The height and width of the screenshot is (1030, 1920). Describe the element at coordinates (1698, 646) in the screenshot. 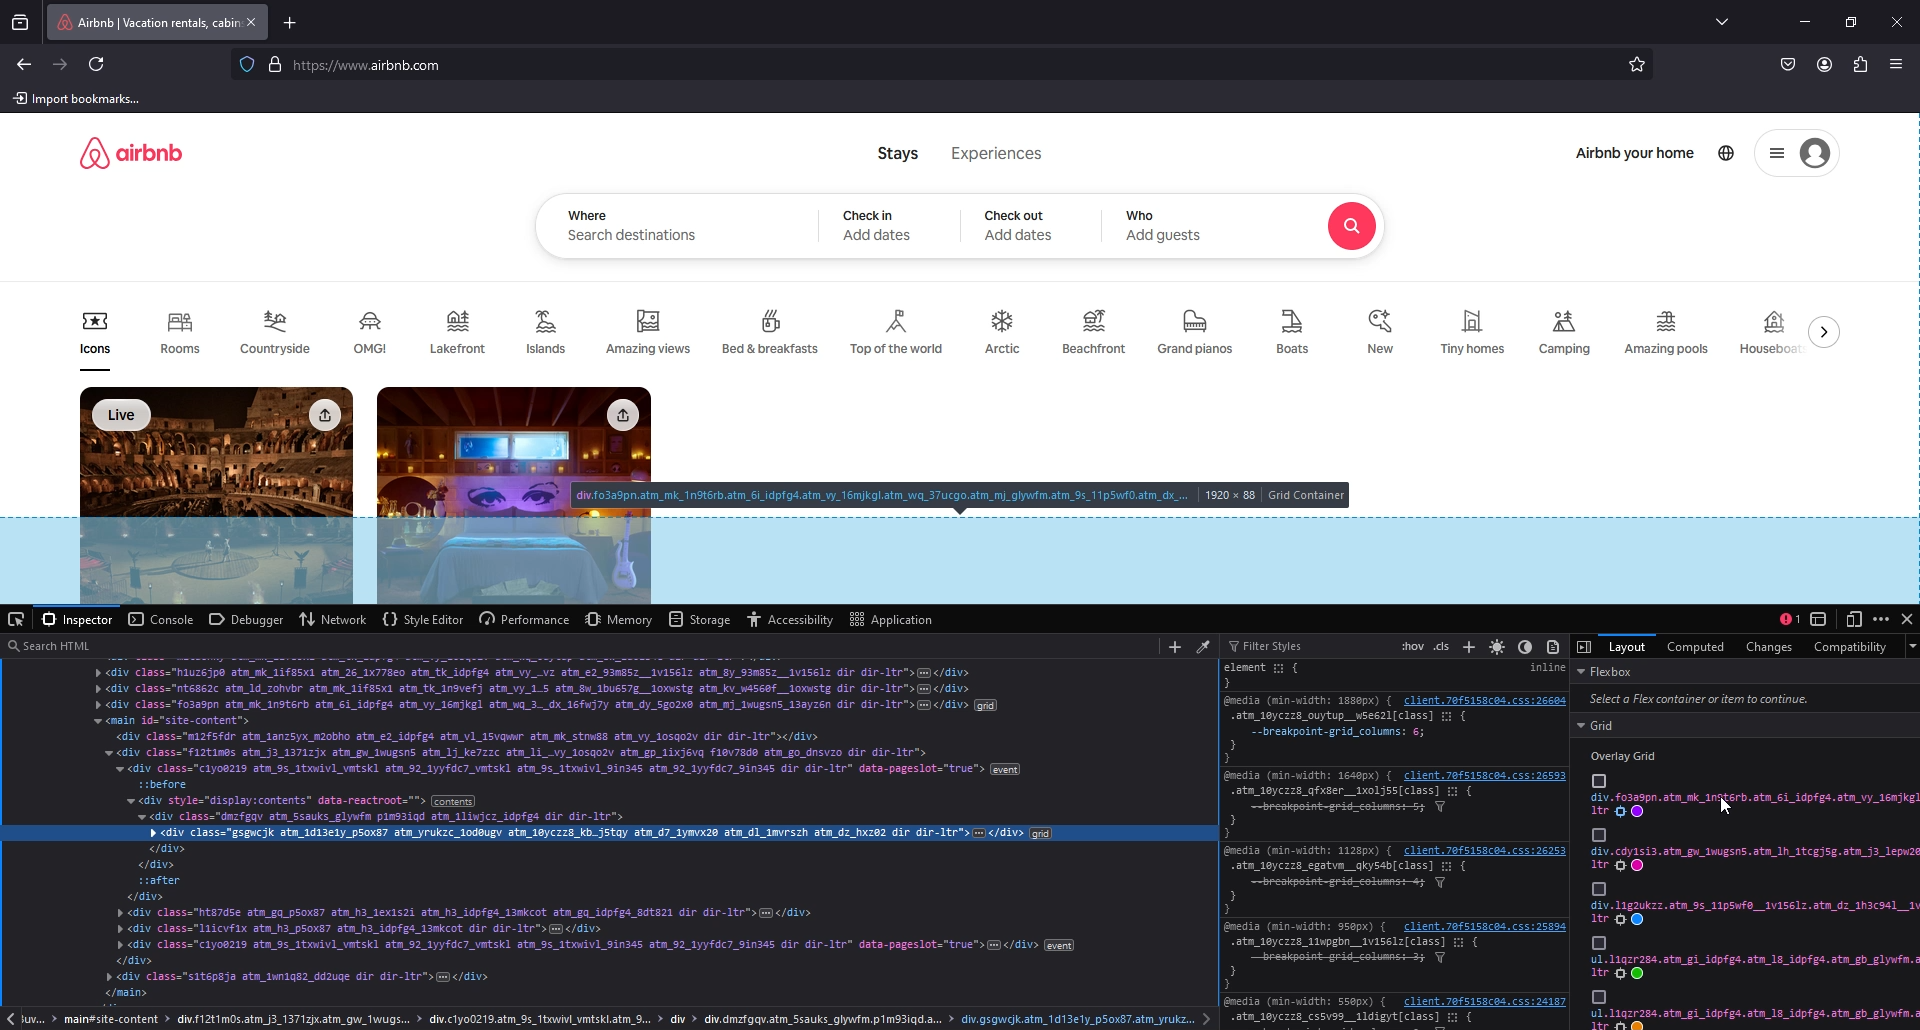

I see `computed` at that location.